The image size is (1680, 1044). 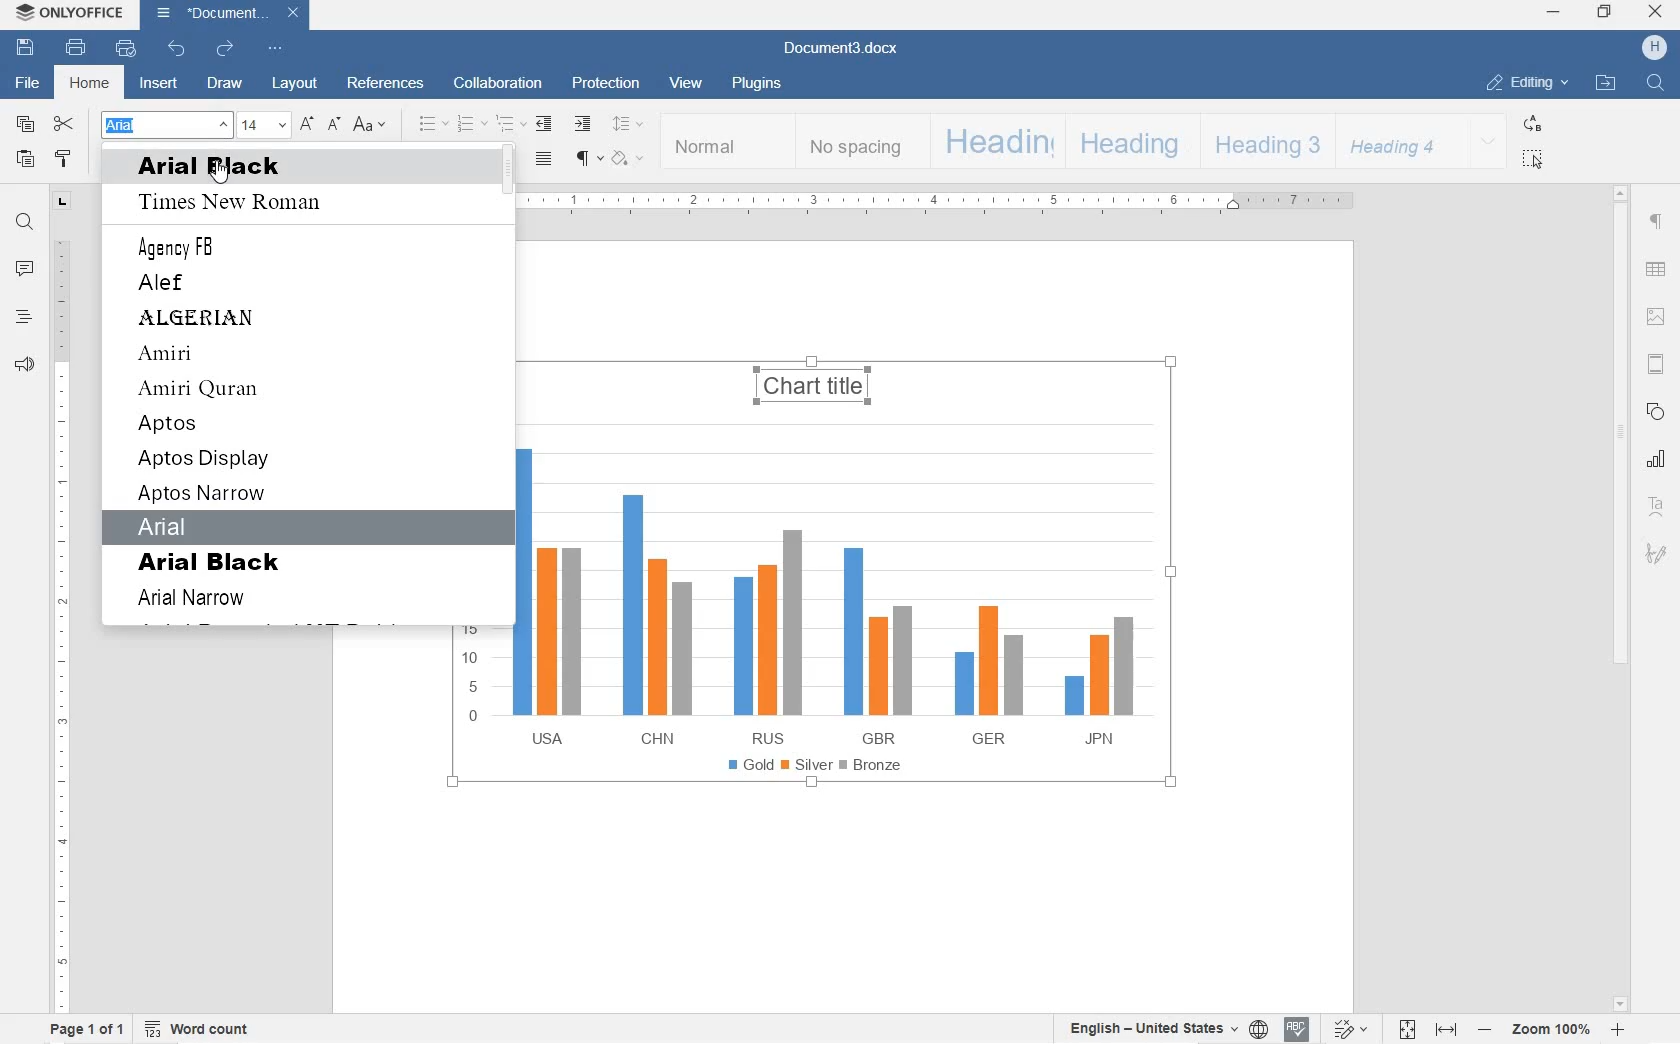 I want to click on TIMES NEW ROMAN, so click(x=241, y=203).